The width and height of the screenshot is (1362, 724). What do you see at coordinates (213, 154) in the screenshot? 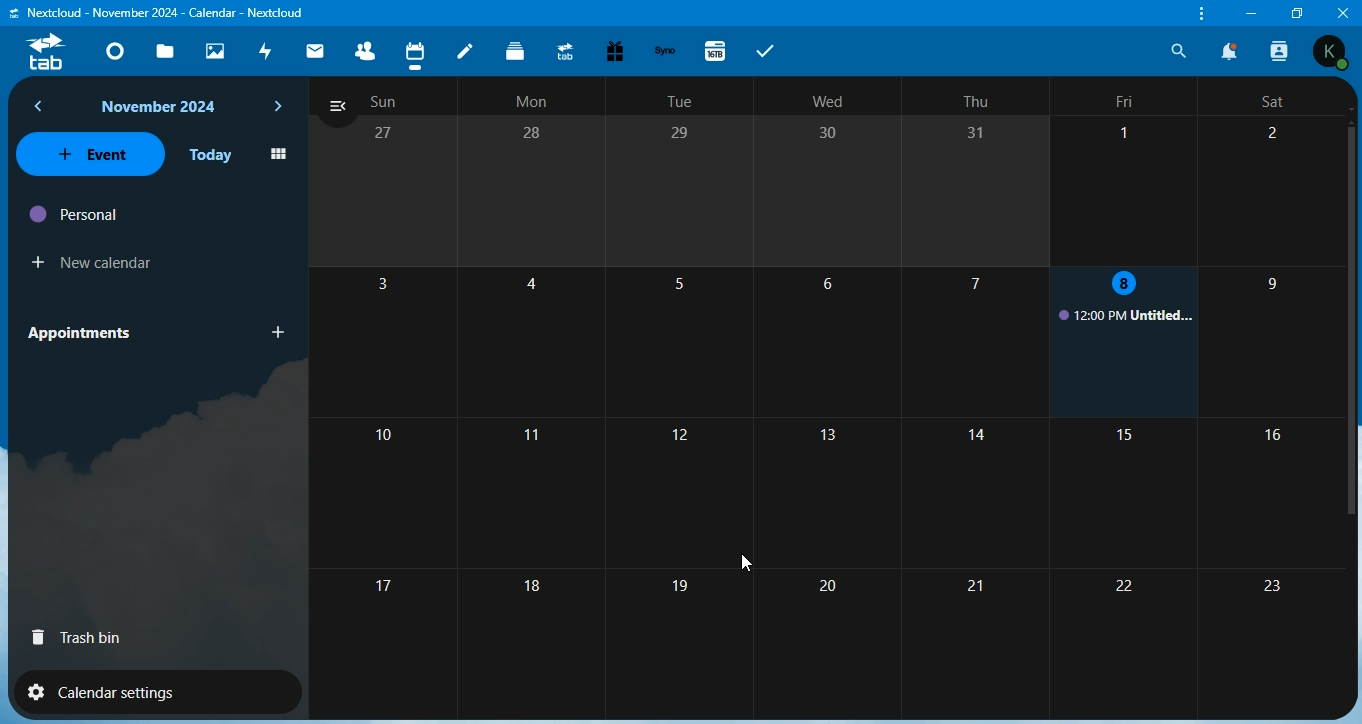
I see `today` at bounding box center [213, 154].